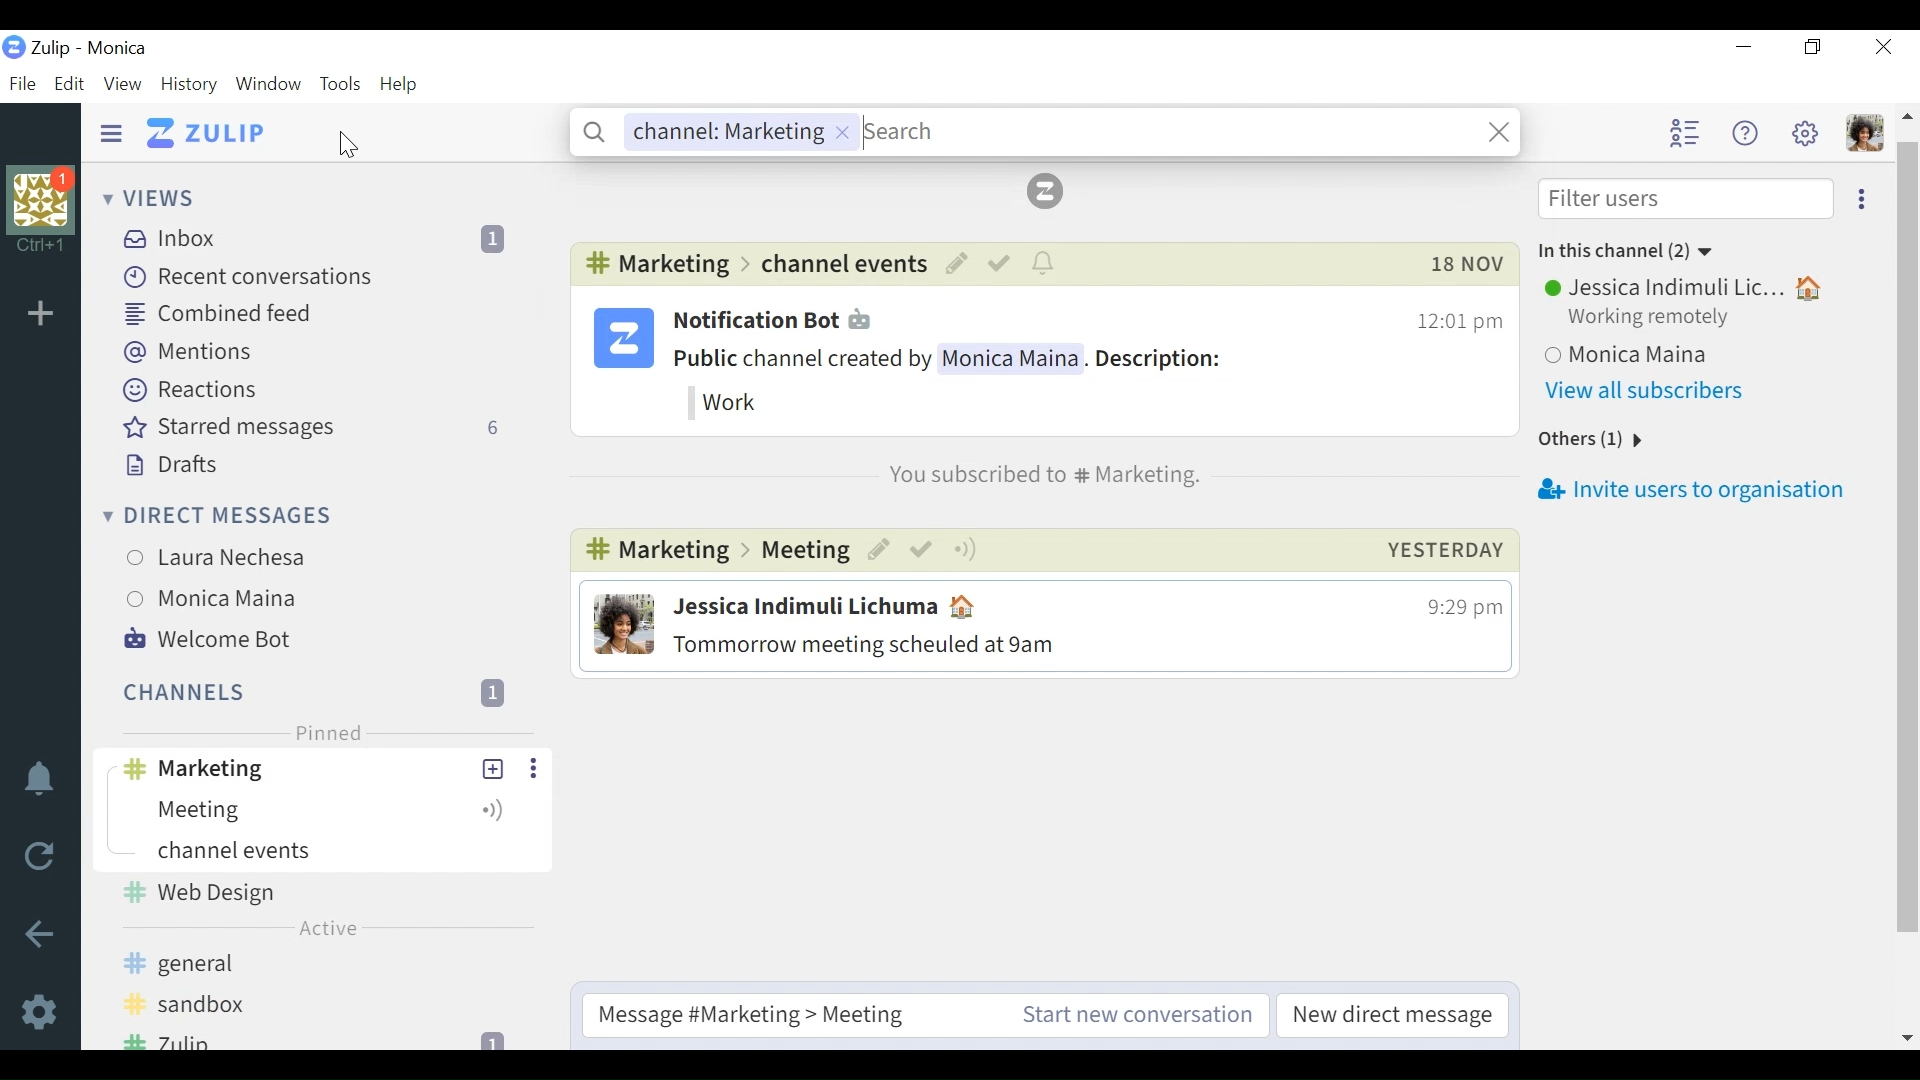 The height and width of the screenshot is (1080, 1920). I want to click on Users, so click(238, 561).